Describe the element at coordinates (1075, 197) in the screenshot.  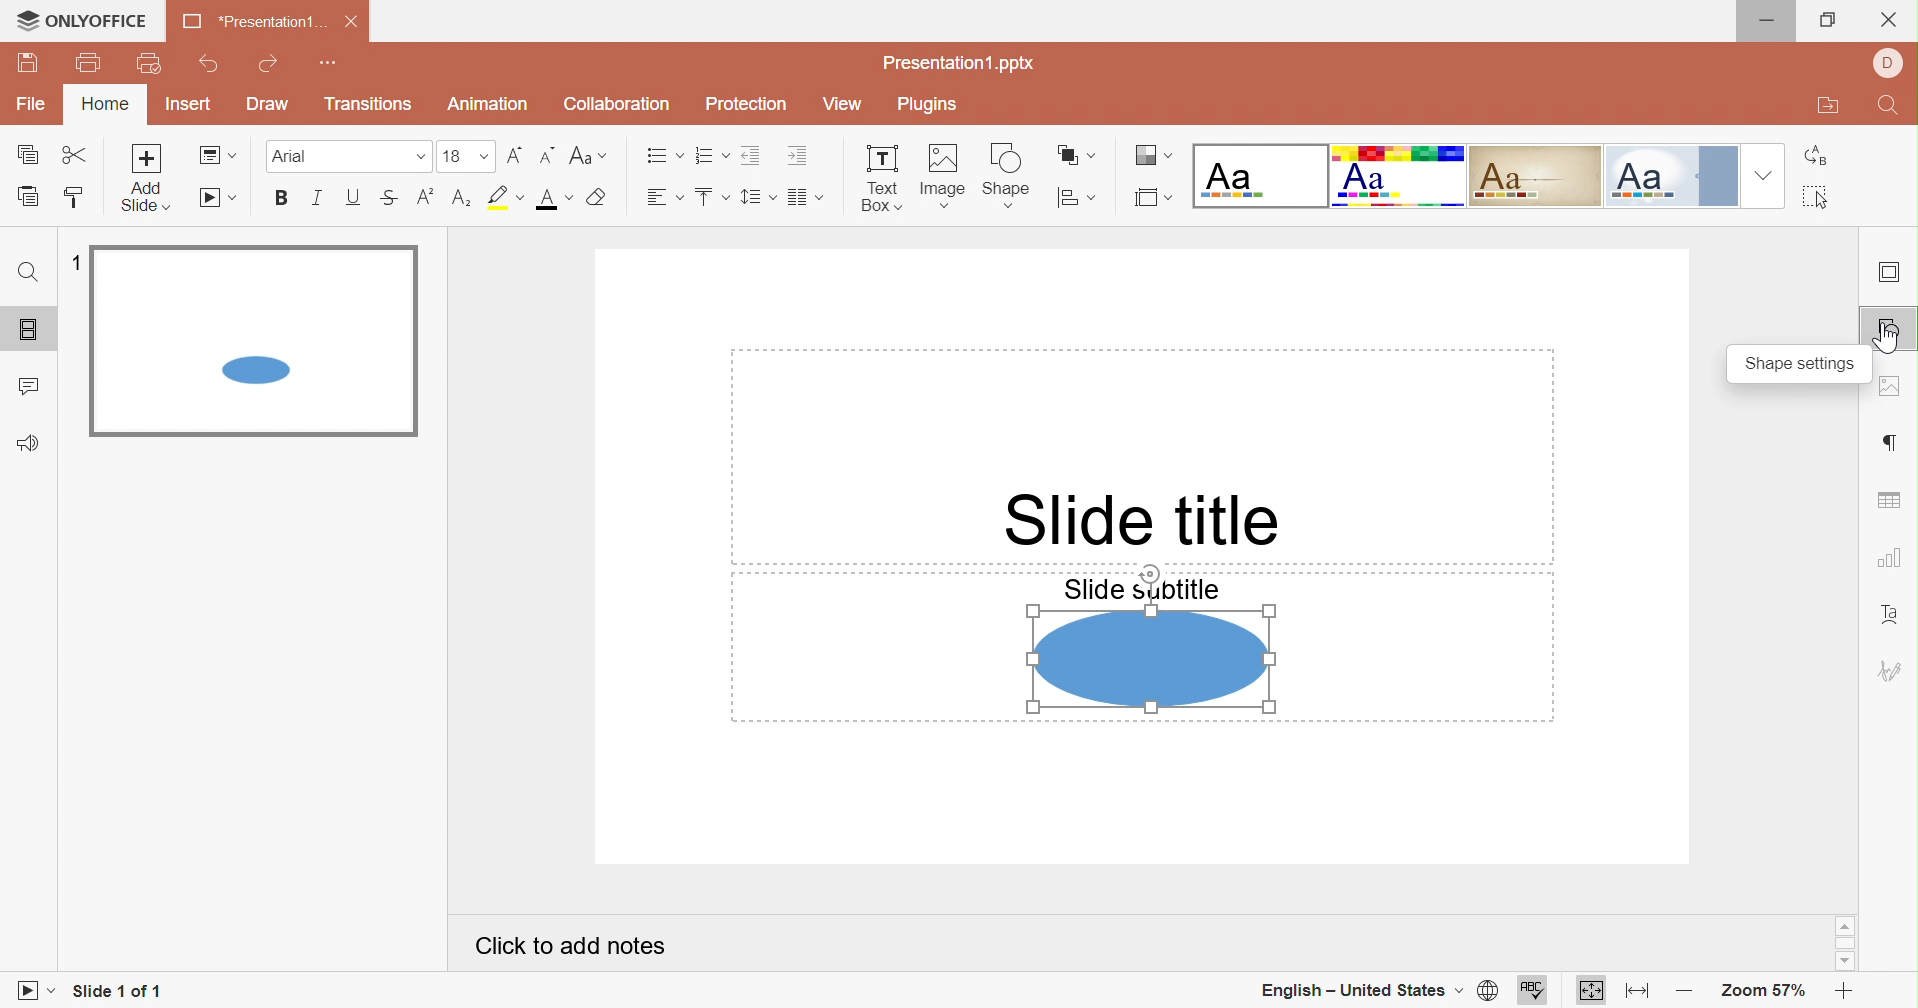
I see `Align shape` at that location.